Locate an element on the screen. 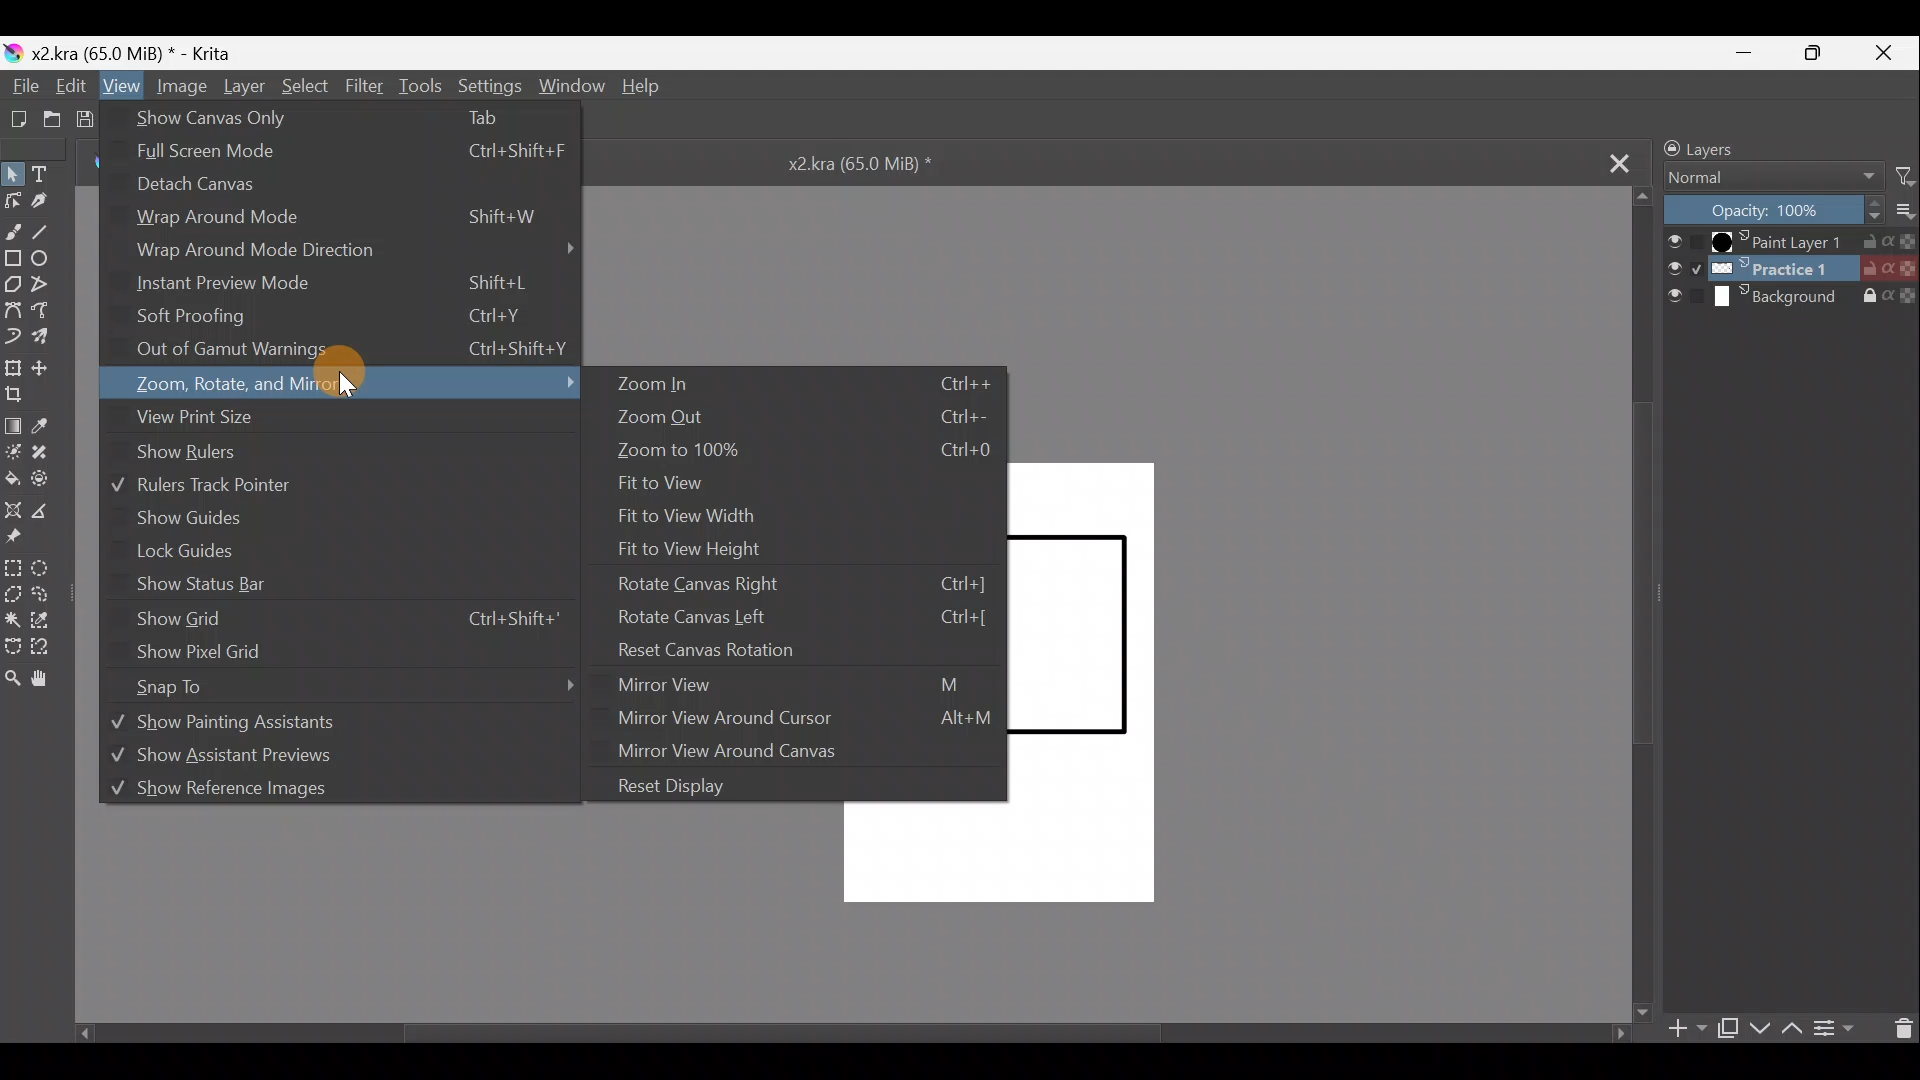  Duplicate layer/mask is located at coordinates (1726, 1028).